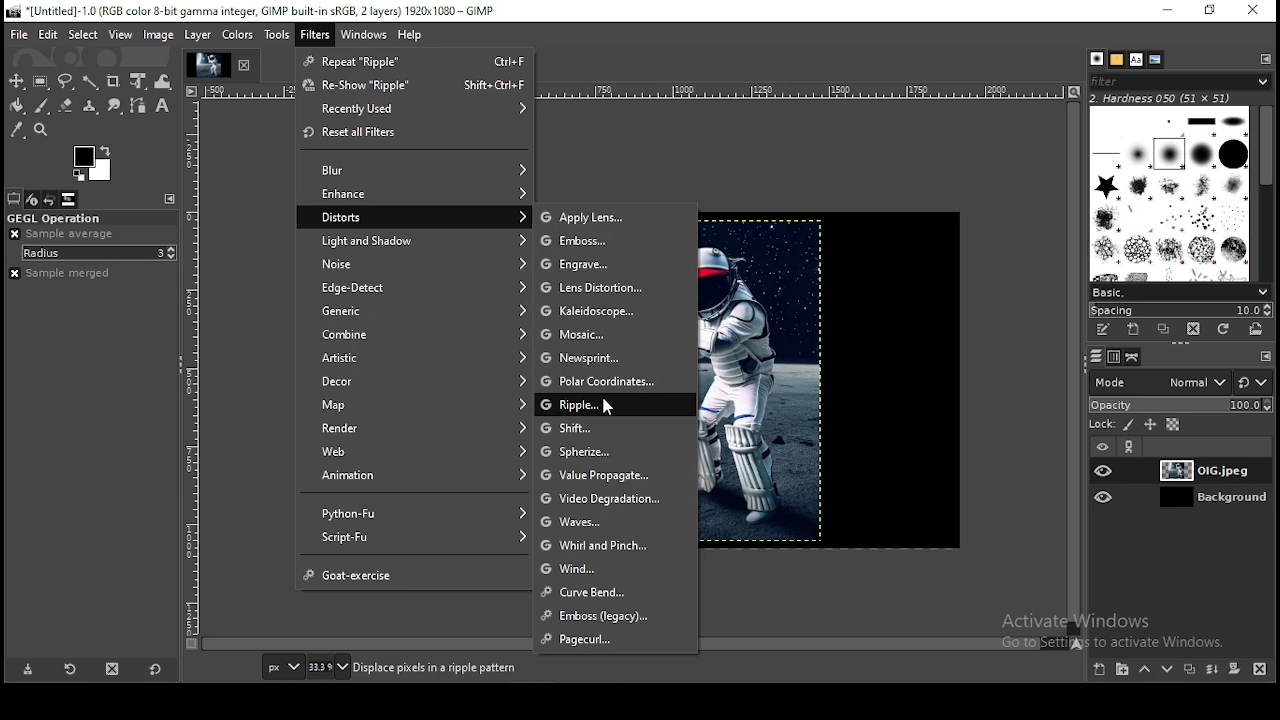 This screenshot has height=720, width=1280. I want to click on file, so click(21, 35).